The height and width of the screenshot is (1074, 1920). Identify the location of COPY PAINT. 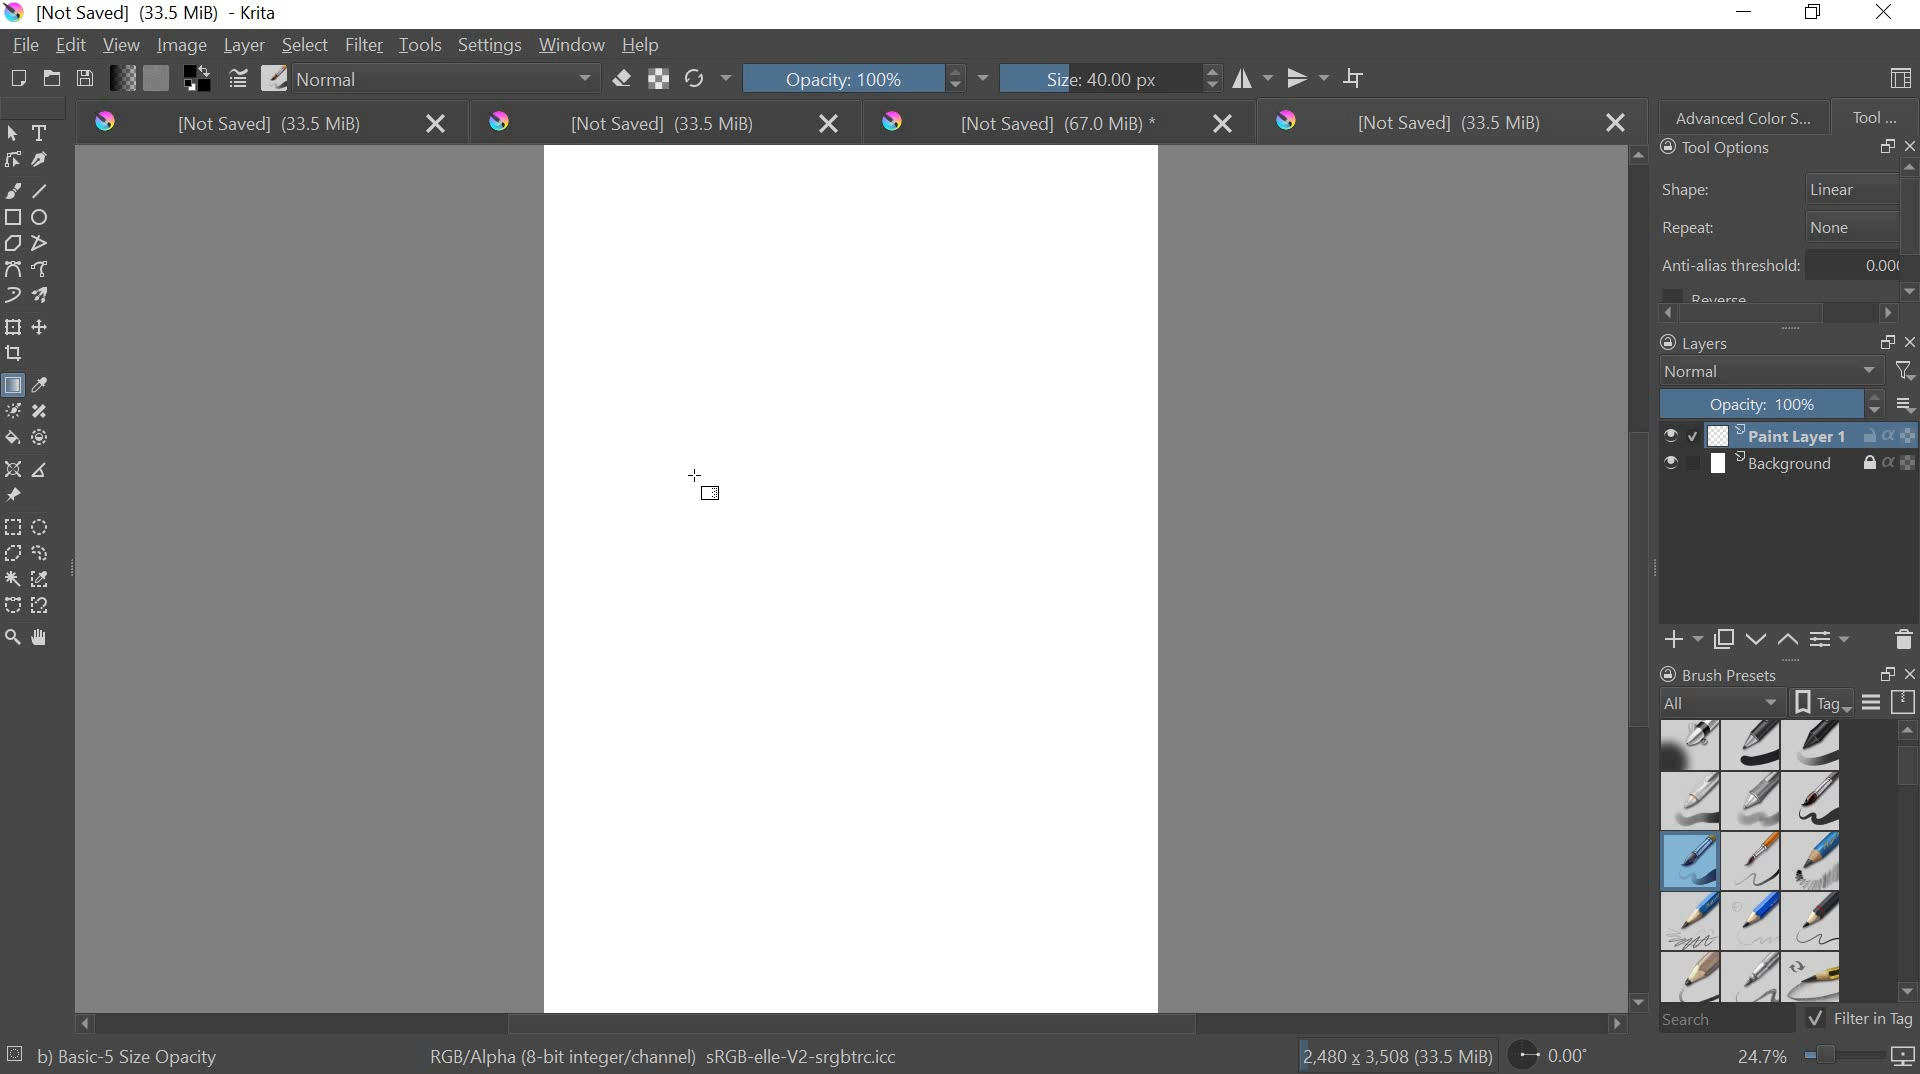
(1724, 639).